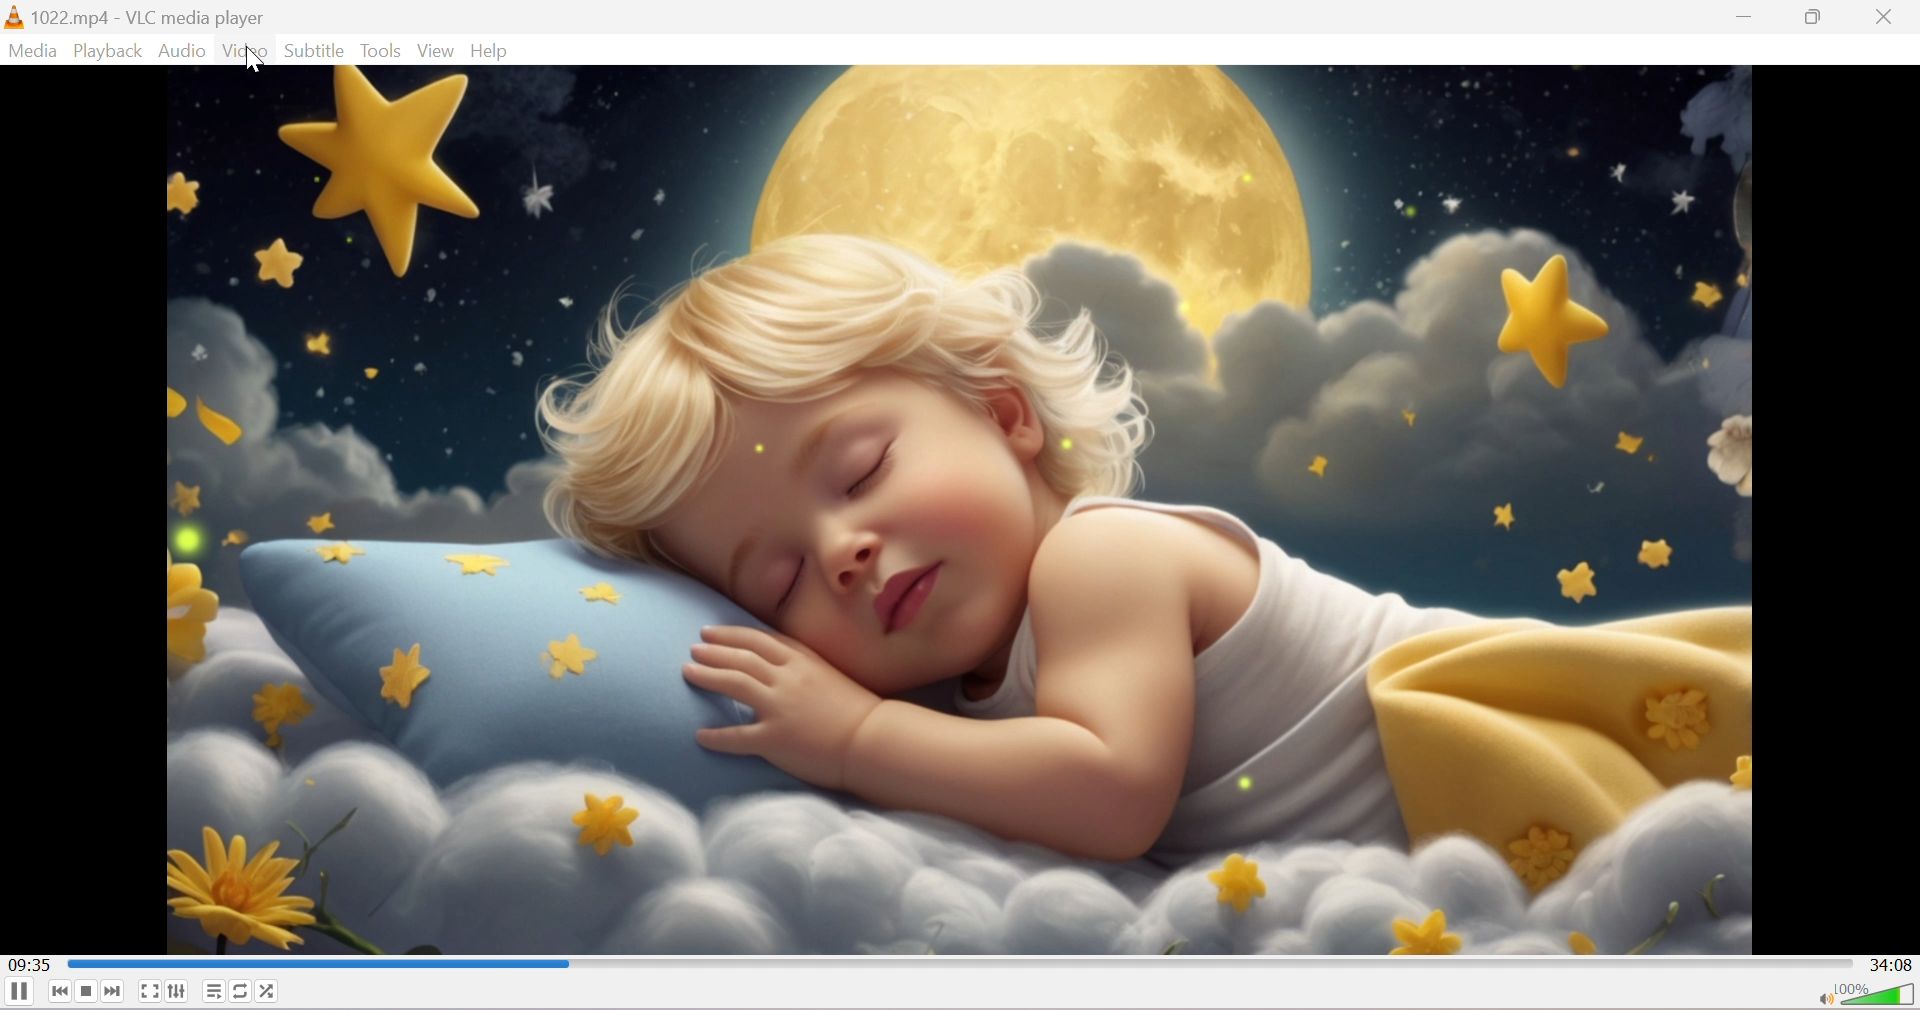 The width and height of the screenshot is (1920, 1010). What do you see at coordinates (490, 50) in the screenshot?
I see `Help` at bounding box center [490, 50].